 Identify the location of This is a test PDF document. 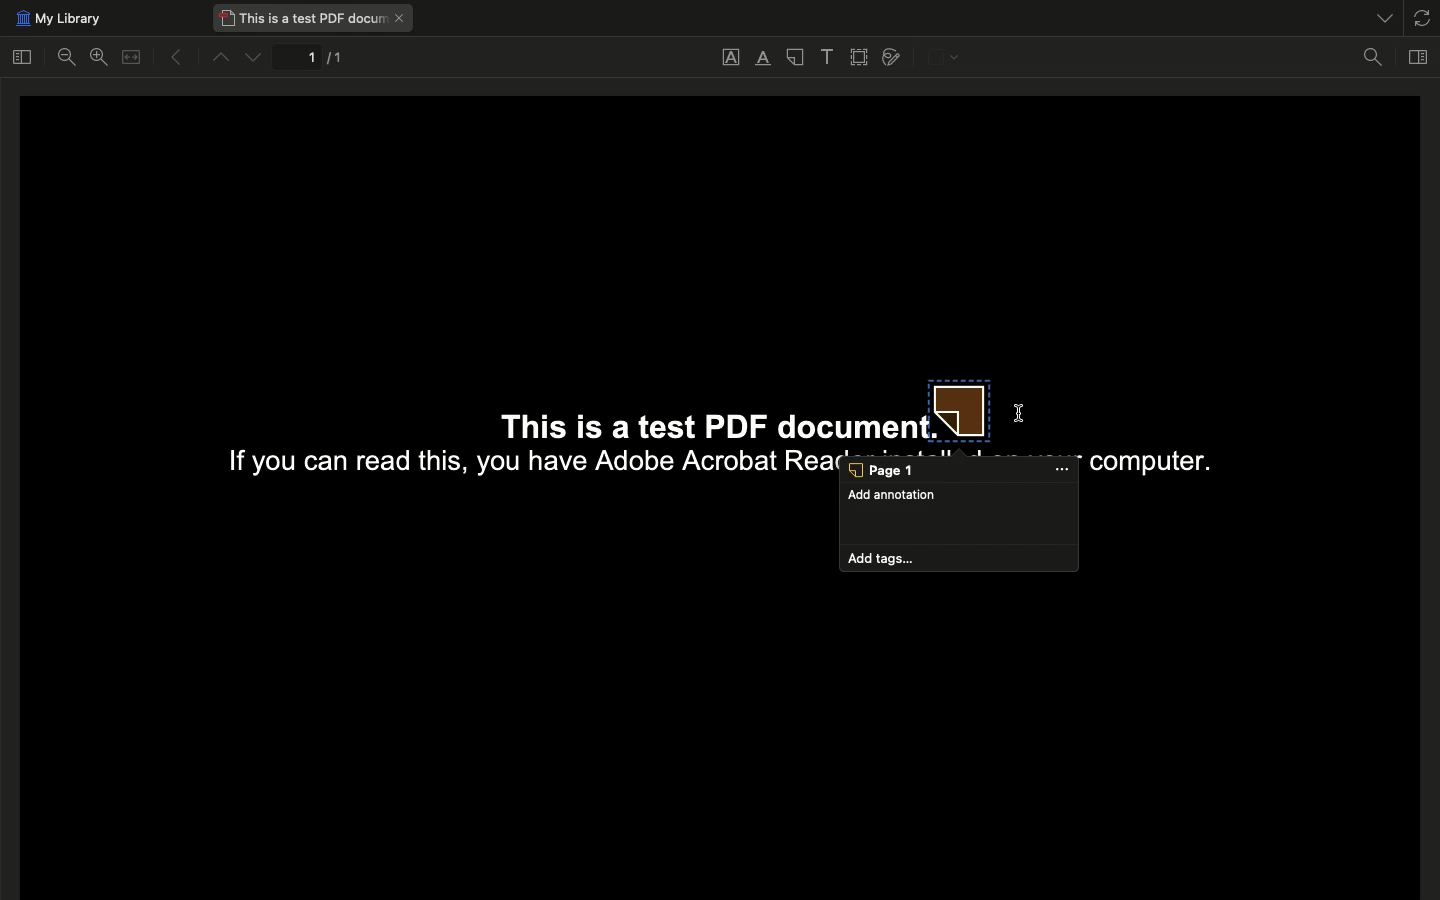
(314, 18).